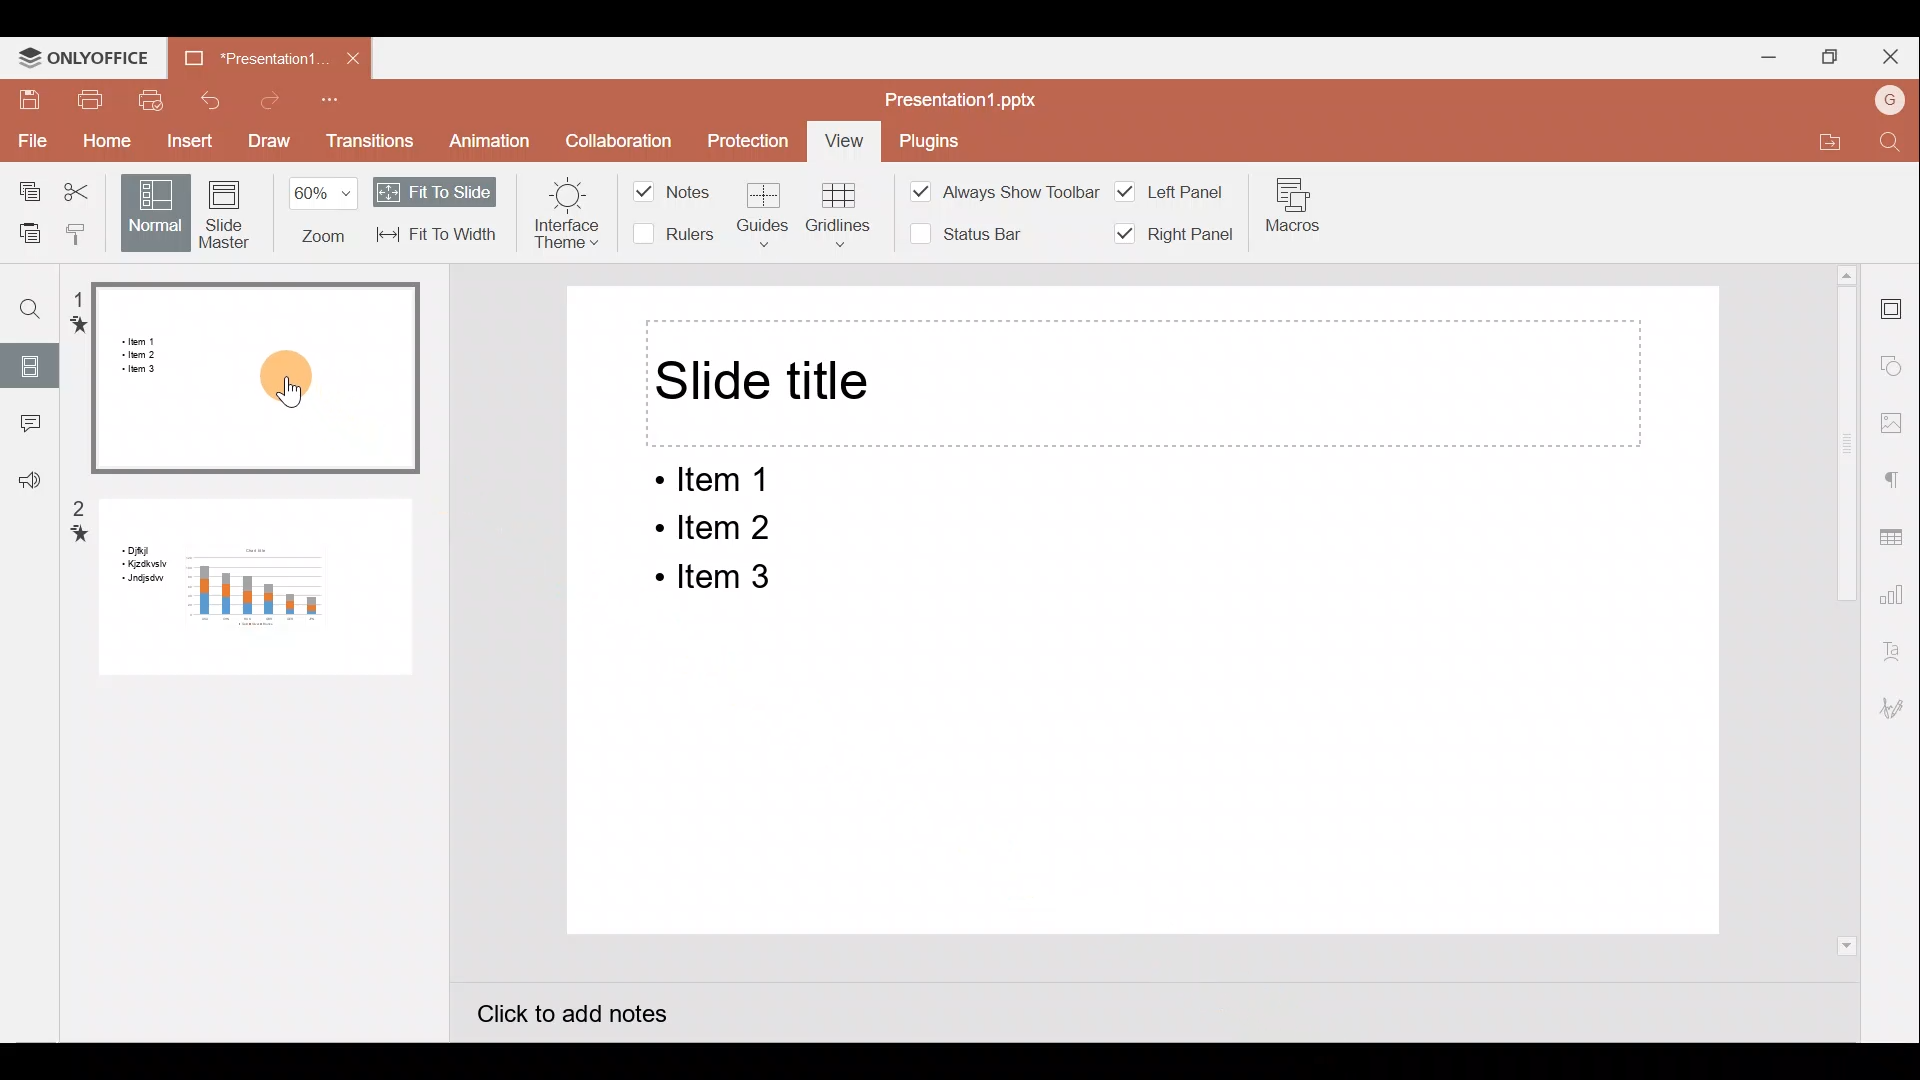  Describe the element at coordinates (1174, 190) in the screenshot. I see `Left panel` at that location.